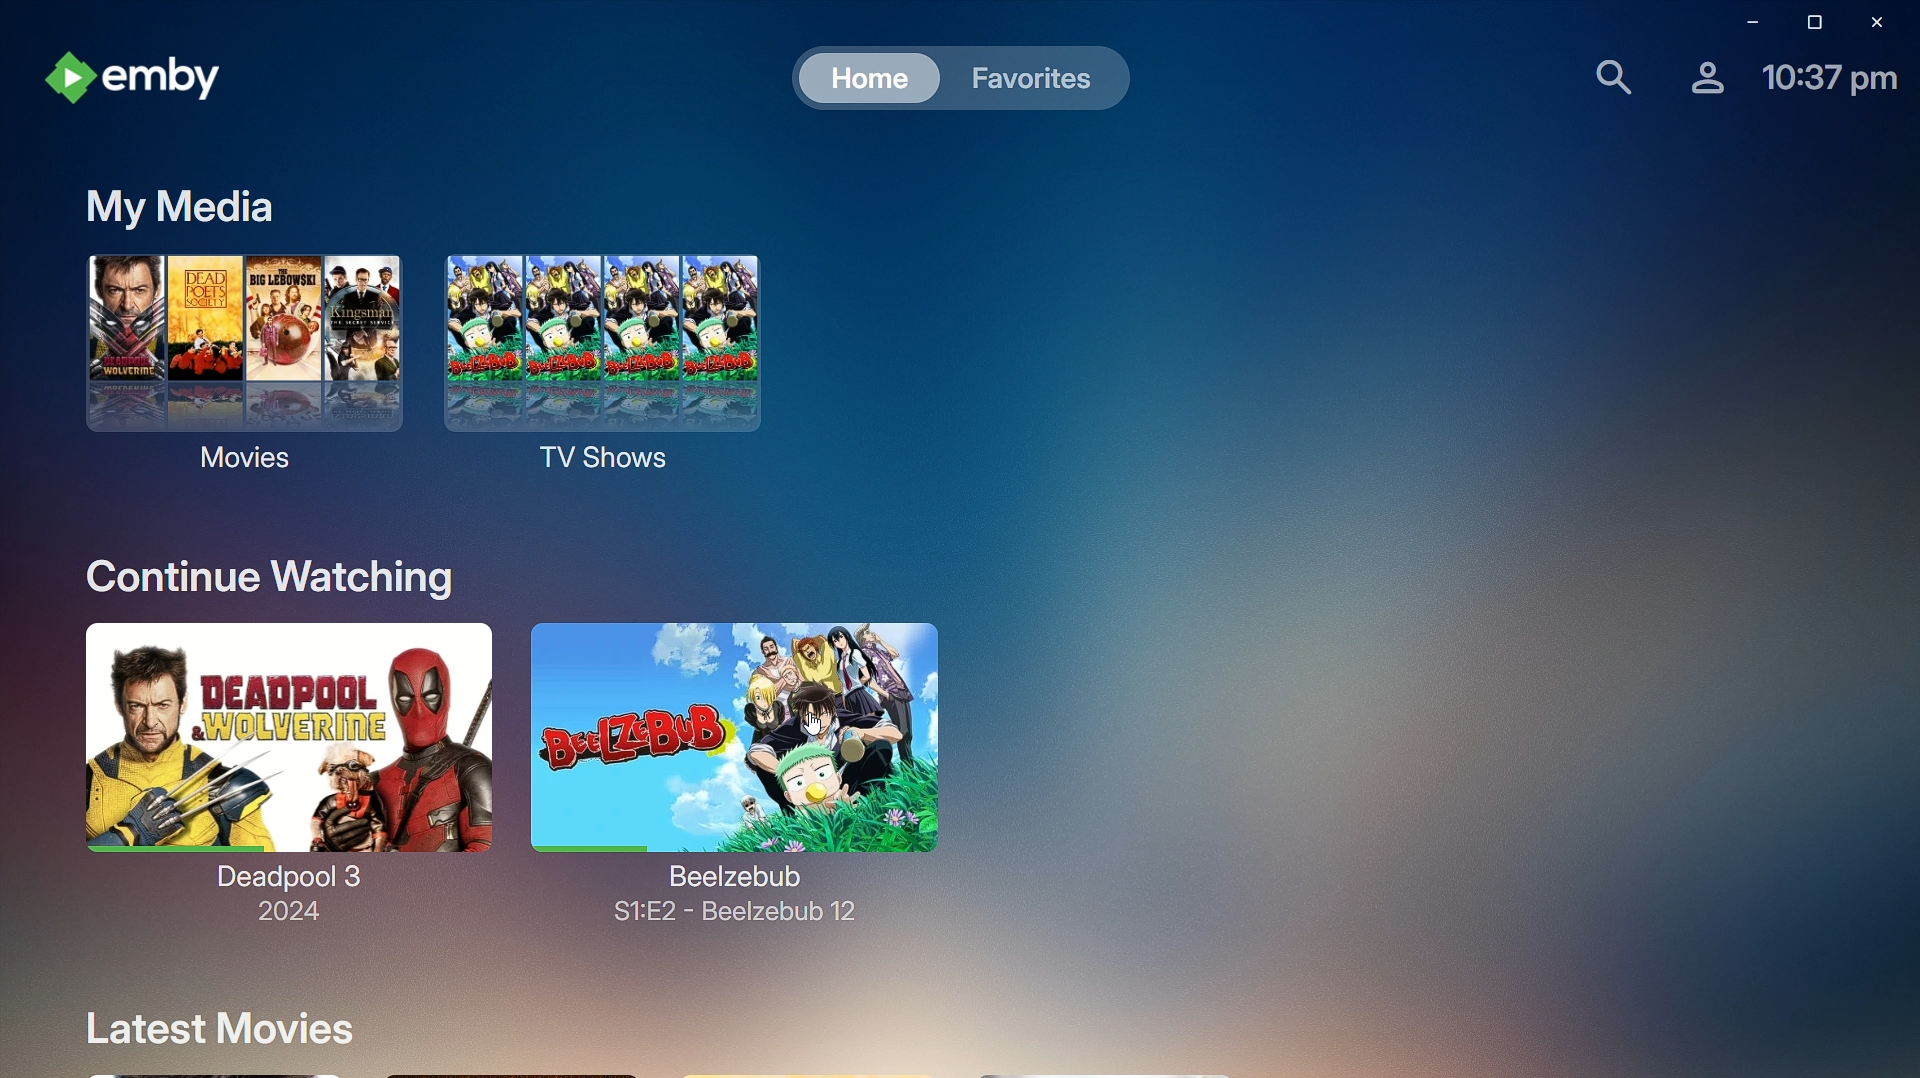 The width and height of the screenshot is (1920, 1078). Describe the element at coordinates (1827, 85) in the screenshot. I see `Time` at that location.